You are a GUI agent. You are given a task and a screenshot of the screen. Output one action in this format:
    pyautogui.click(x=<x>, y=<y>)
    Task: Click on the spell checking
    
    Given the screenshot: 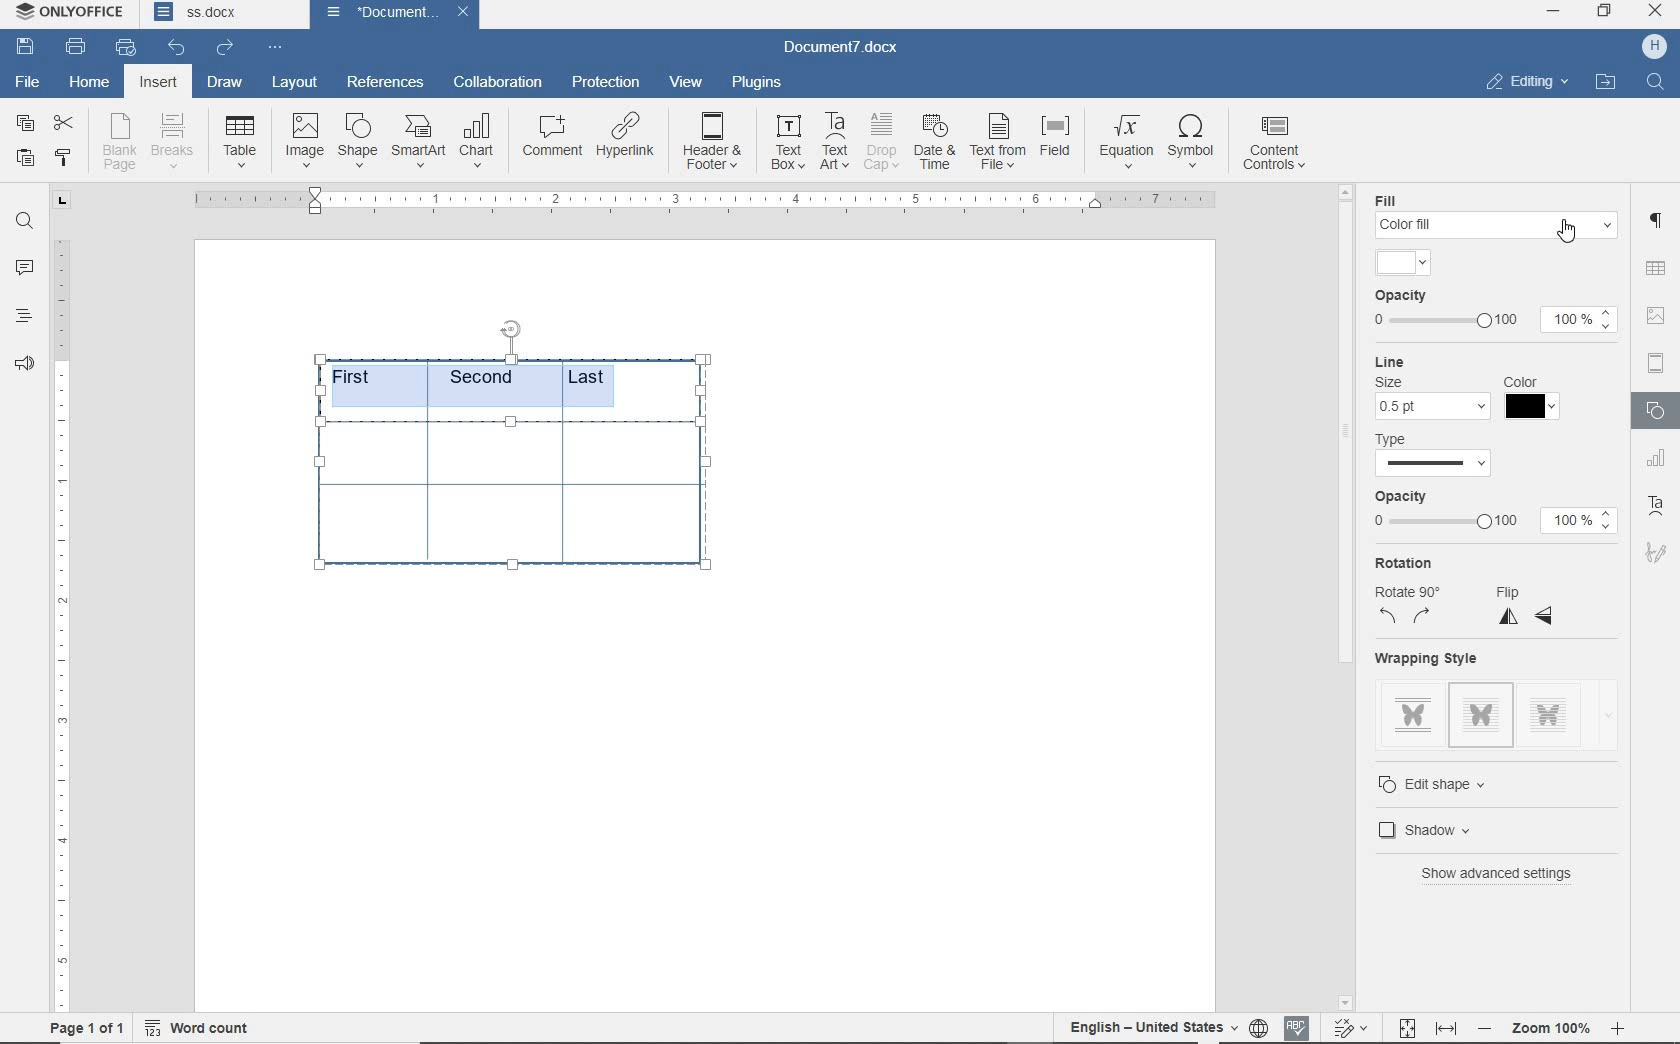 What is the action you would take?
    pyautogui.click(x=1298, y=1026)
    